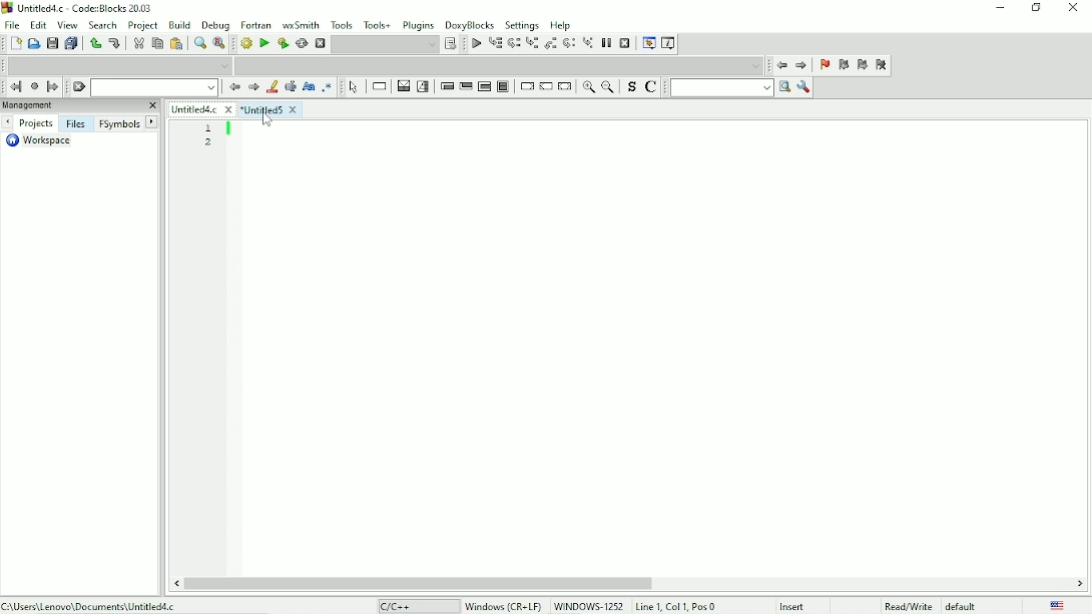 Image resolution: width=1092 pixels, height=614 pixels. I want to click on Projects, so click(36, 122).